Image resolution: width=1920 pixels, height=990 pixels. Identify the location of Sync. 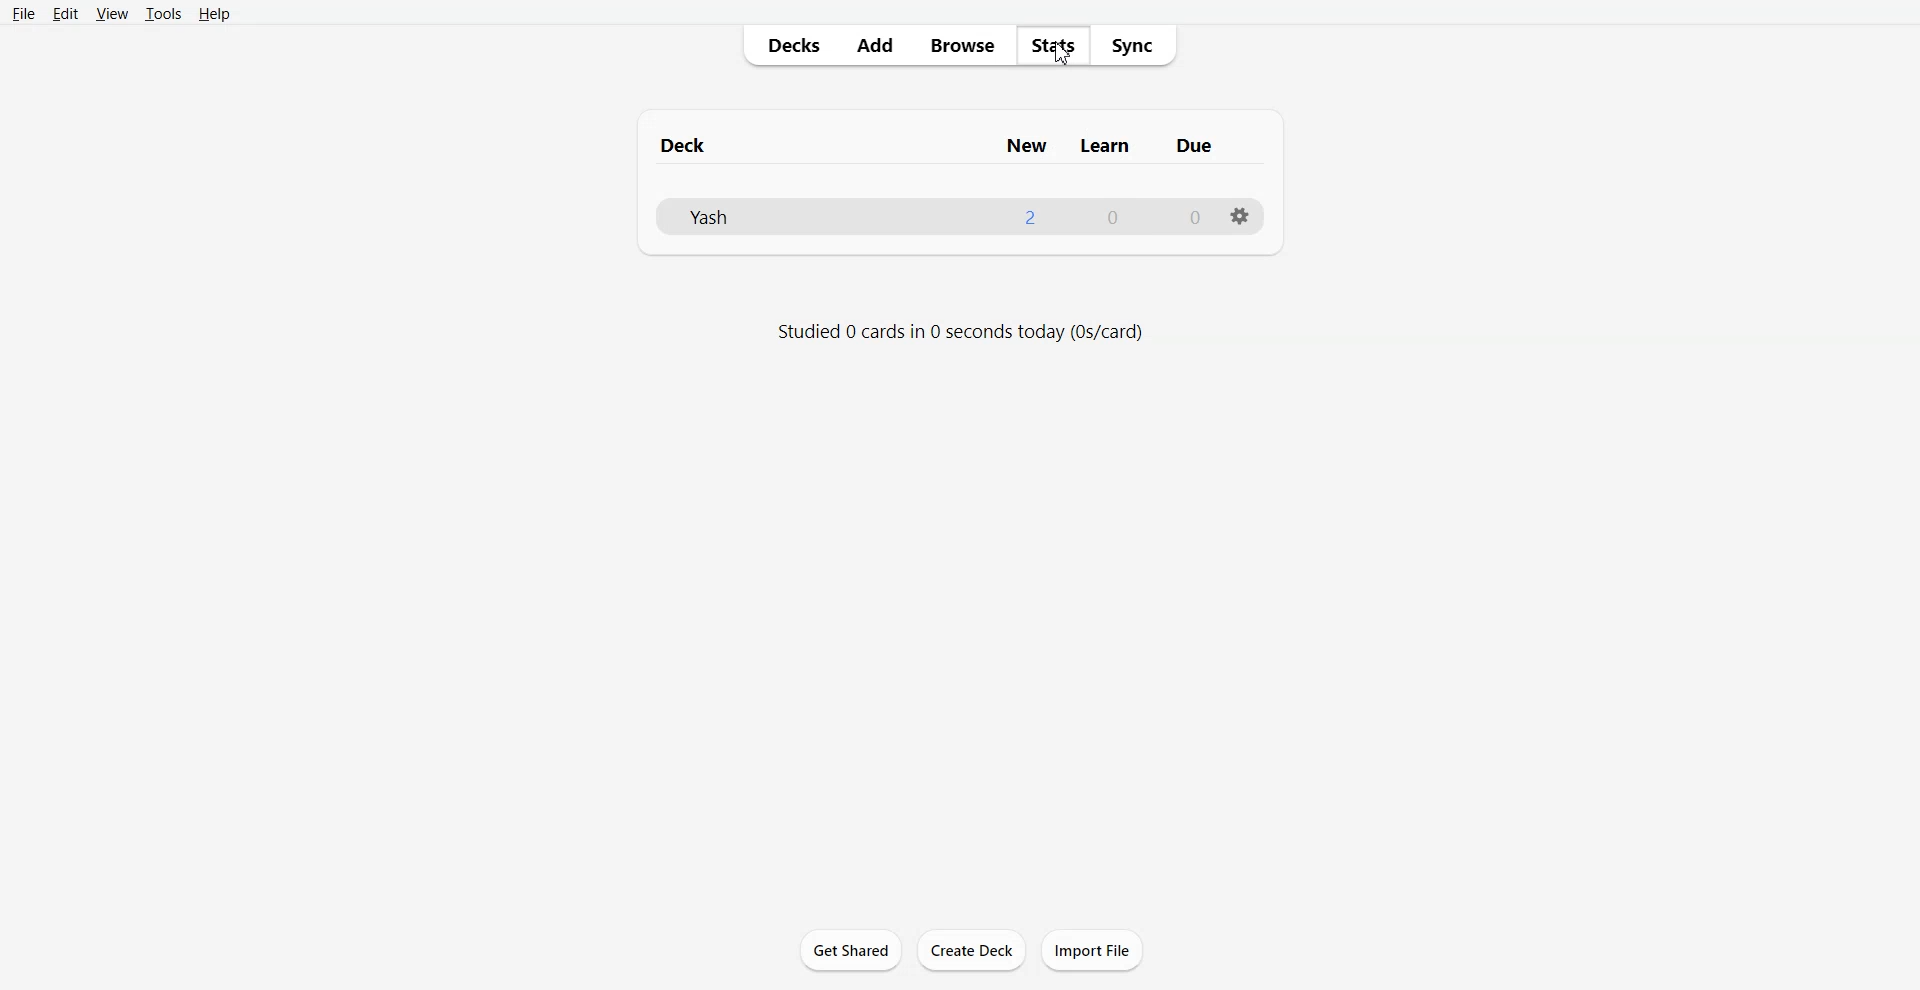
(1140, 46).